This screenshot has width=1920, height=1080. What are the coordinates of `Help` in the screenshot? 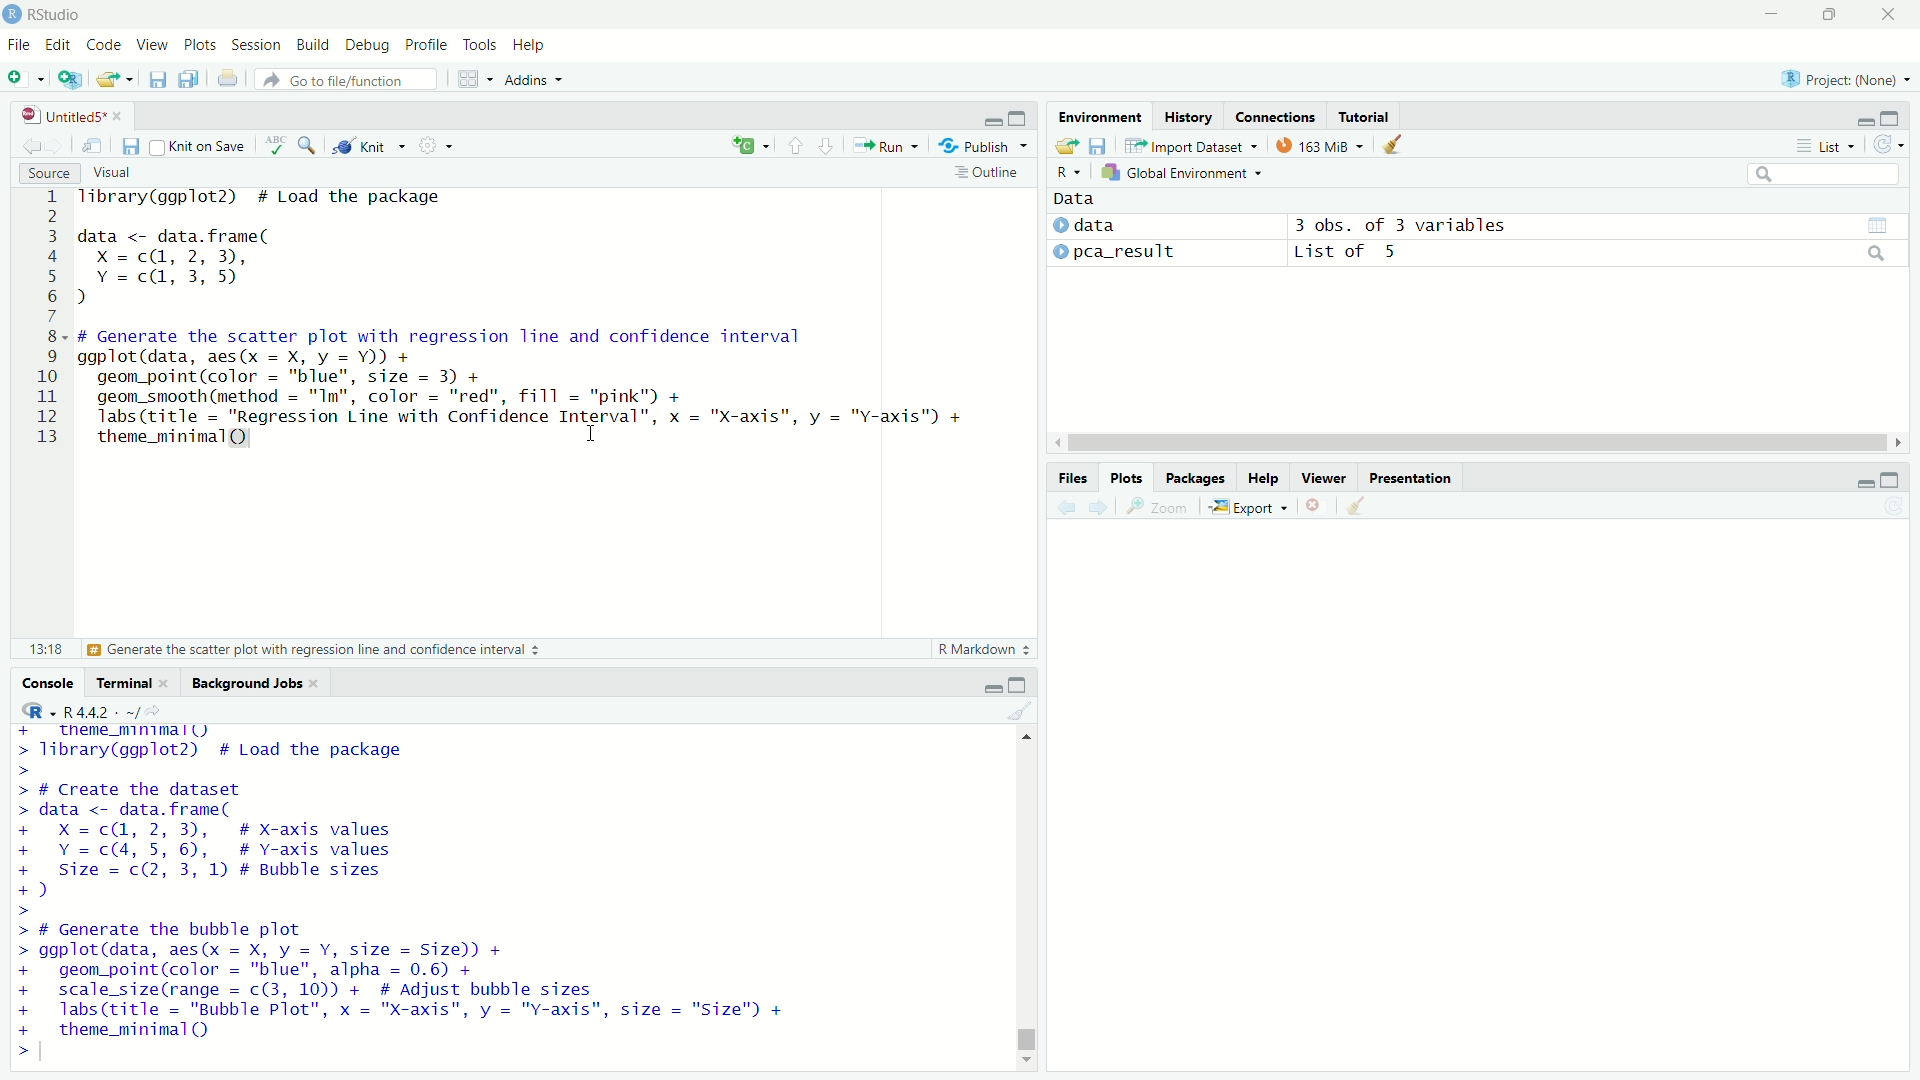 It's located at (1263, 477).